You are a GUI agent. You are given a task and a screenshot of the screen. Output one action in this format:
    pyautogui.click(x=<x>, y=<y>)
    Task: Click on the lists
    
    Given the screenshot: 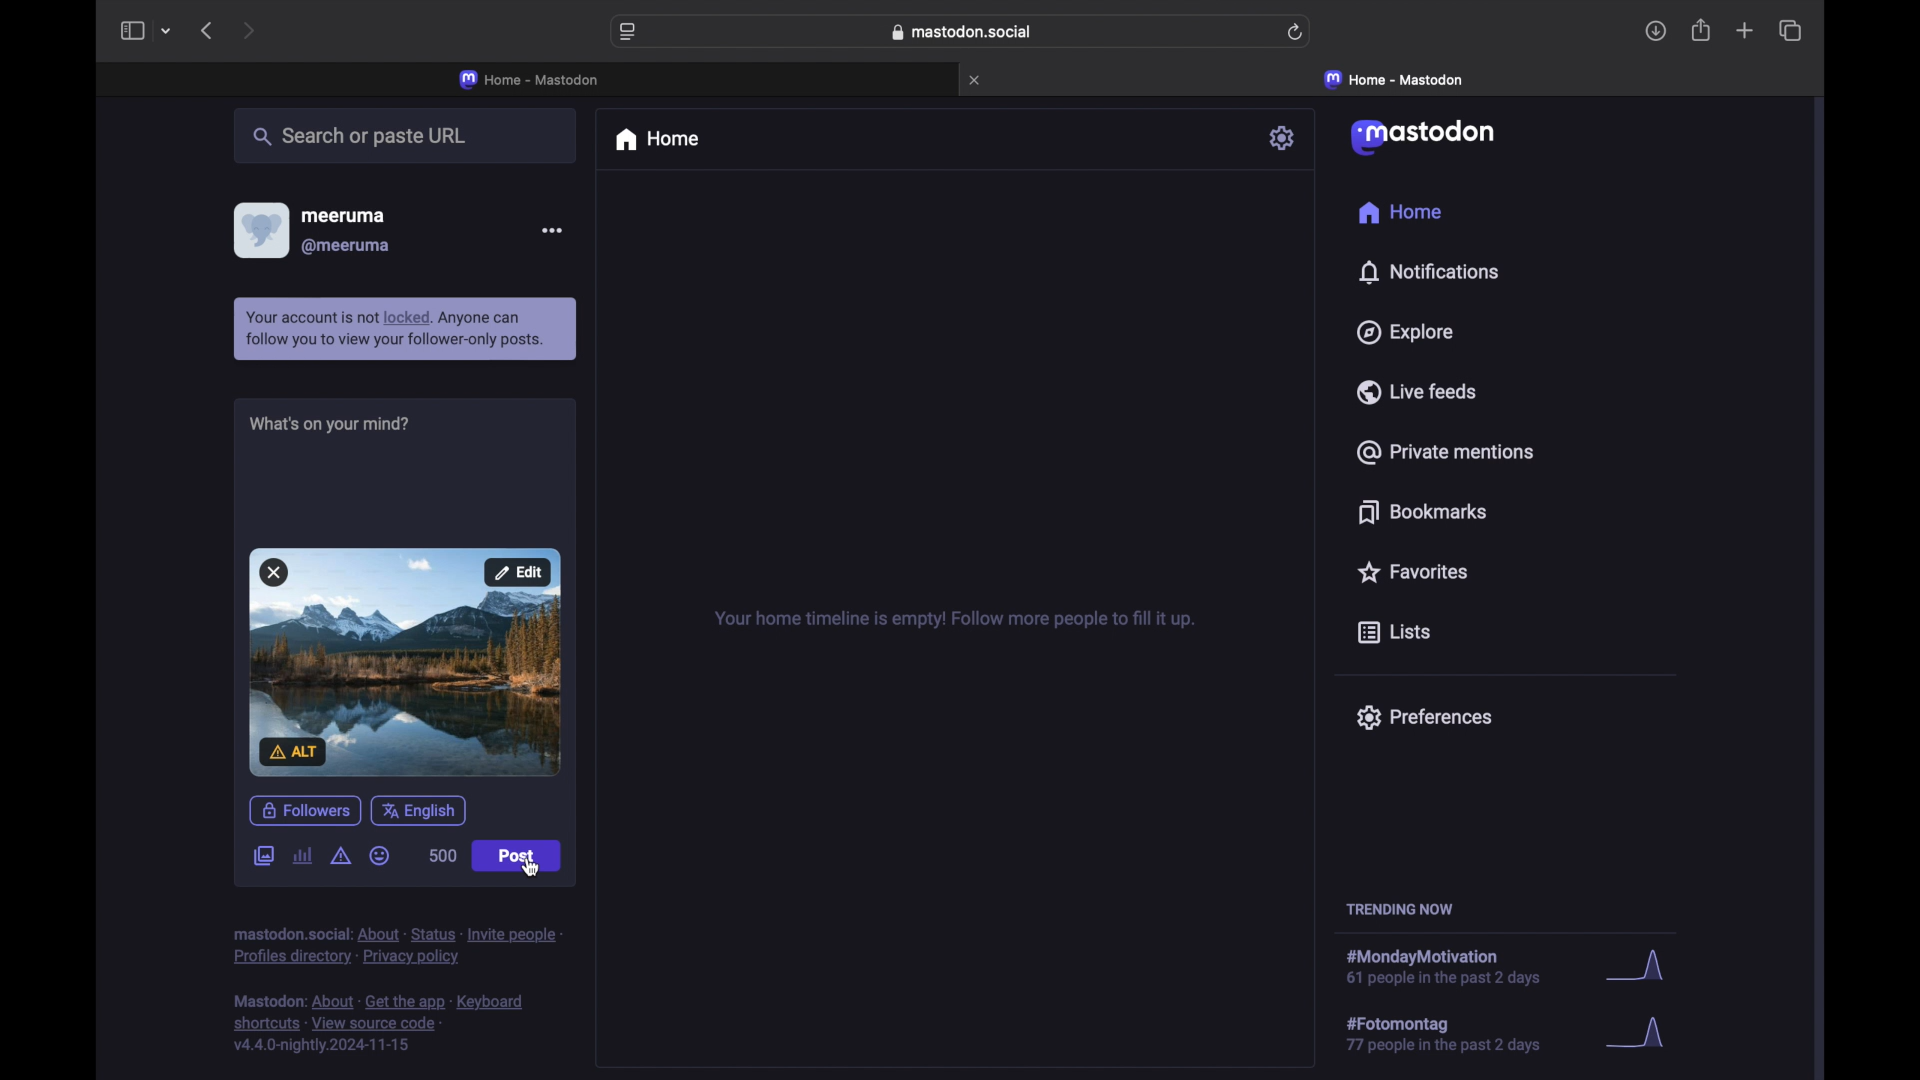 What is the action you would take?
    pyautogui.click(x=1393, y=631)
    